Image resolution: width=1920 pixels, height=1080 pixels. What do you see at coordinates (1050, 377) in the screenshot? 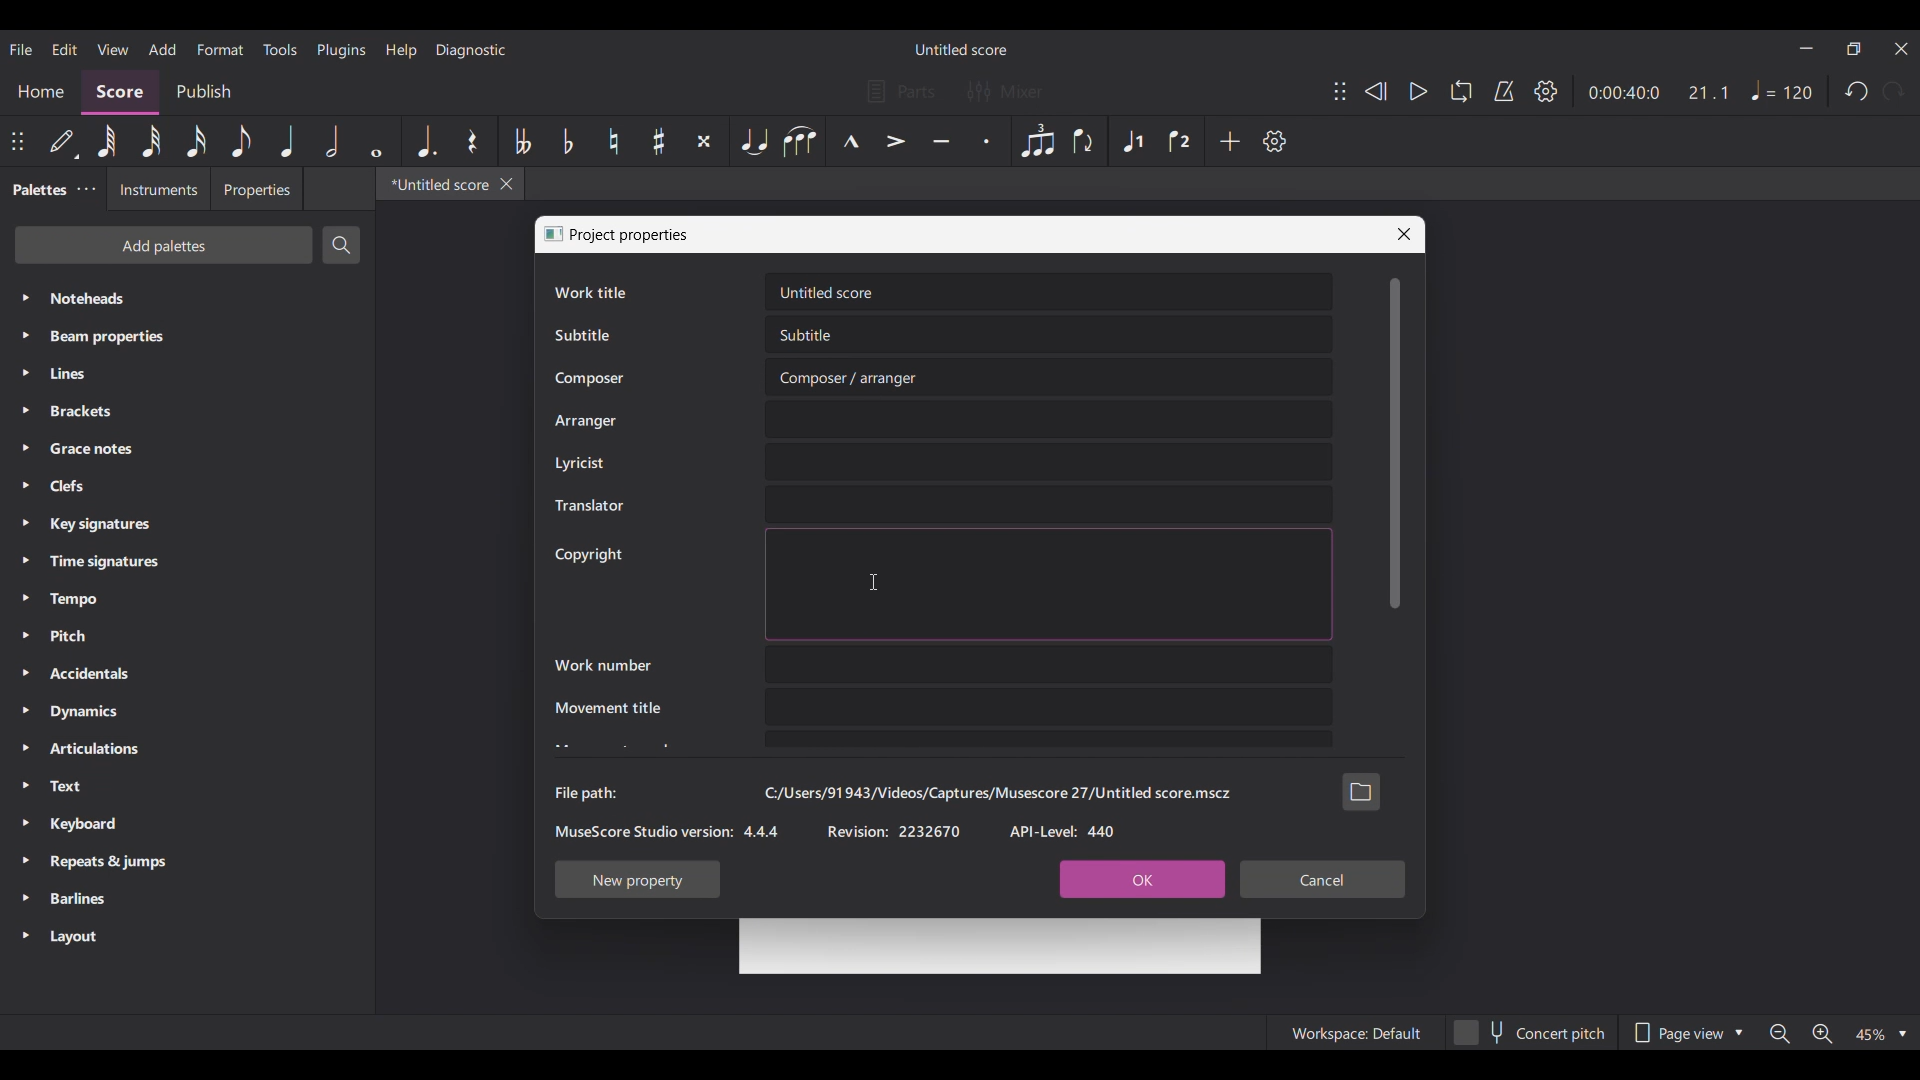
I see `Text box for Composer` at bounding box center [1050, 377].